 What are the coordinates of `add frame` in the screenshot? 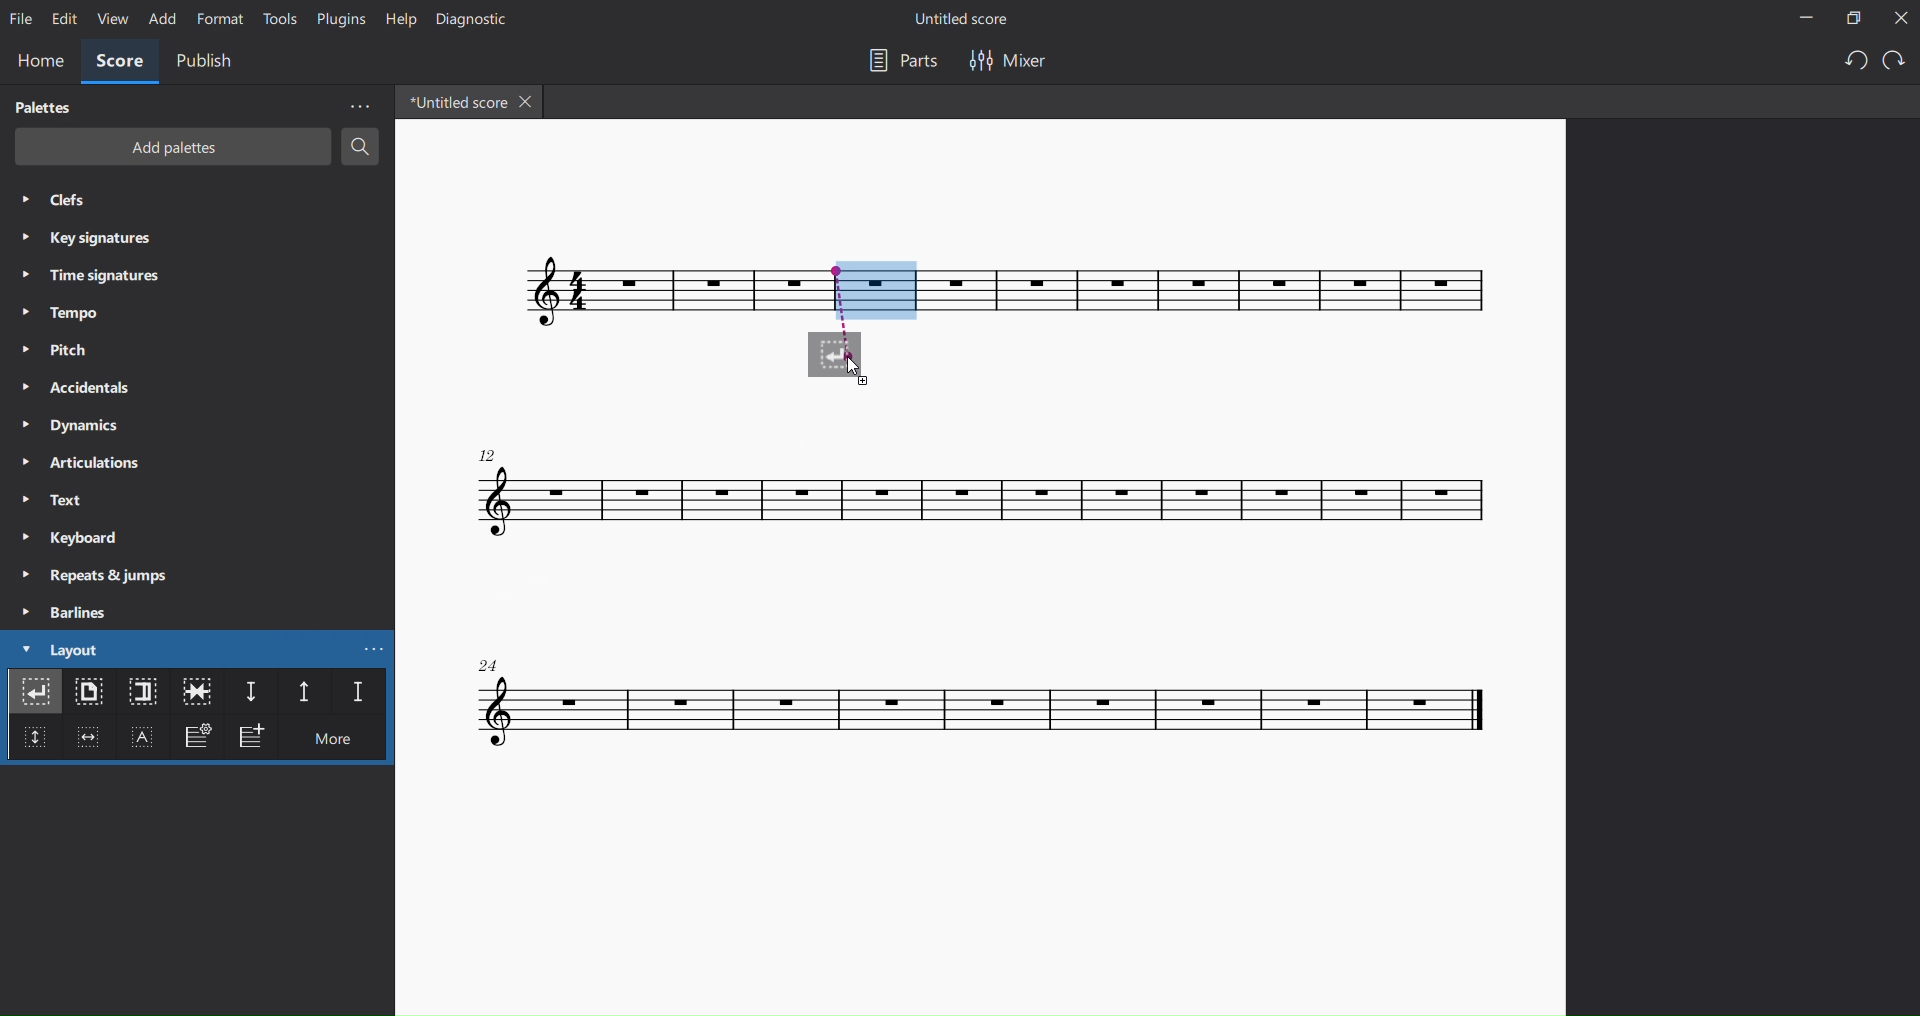 It's located at (256, 738).